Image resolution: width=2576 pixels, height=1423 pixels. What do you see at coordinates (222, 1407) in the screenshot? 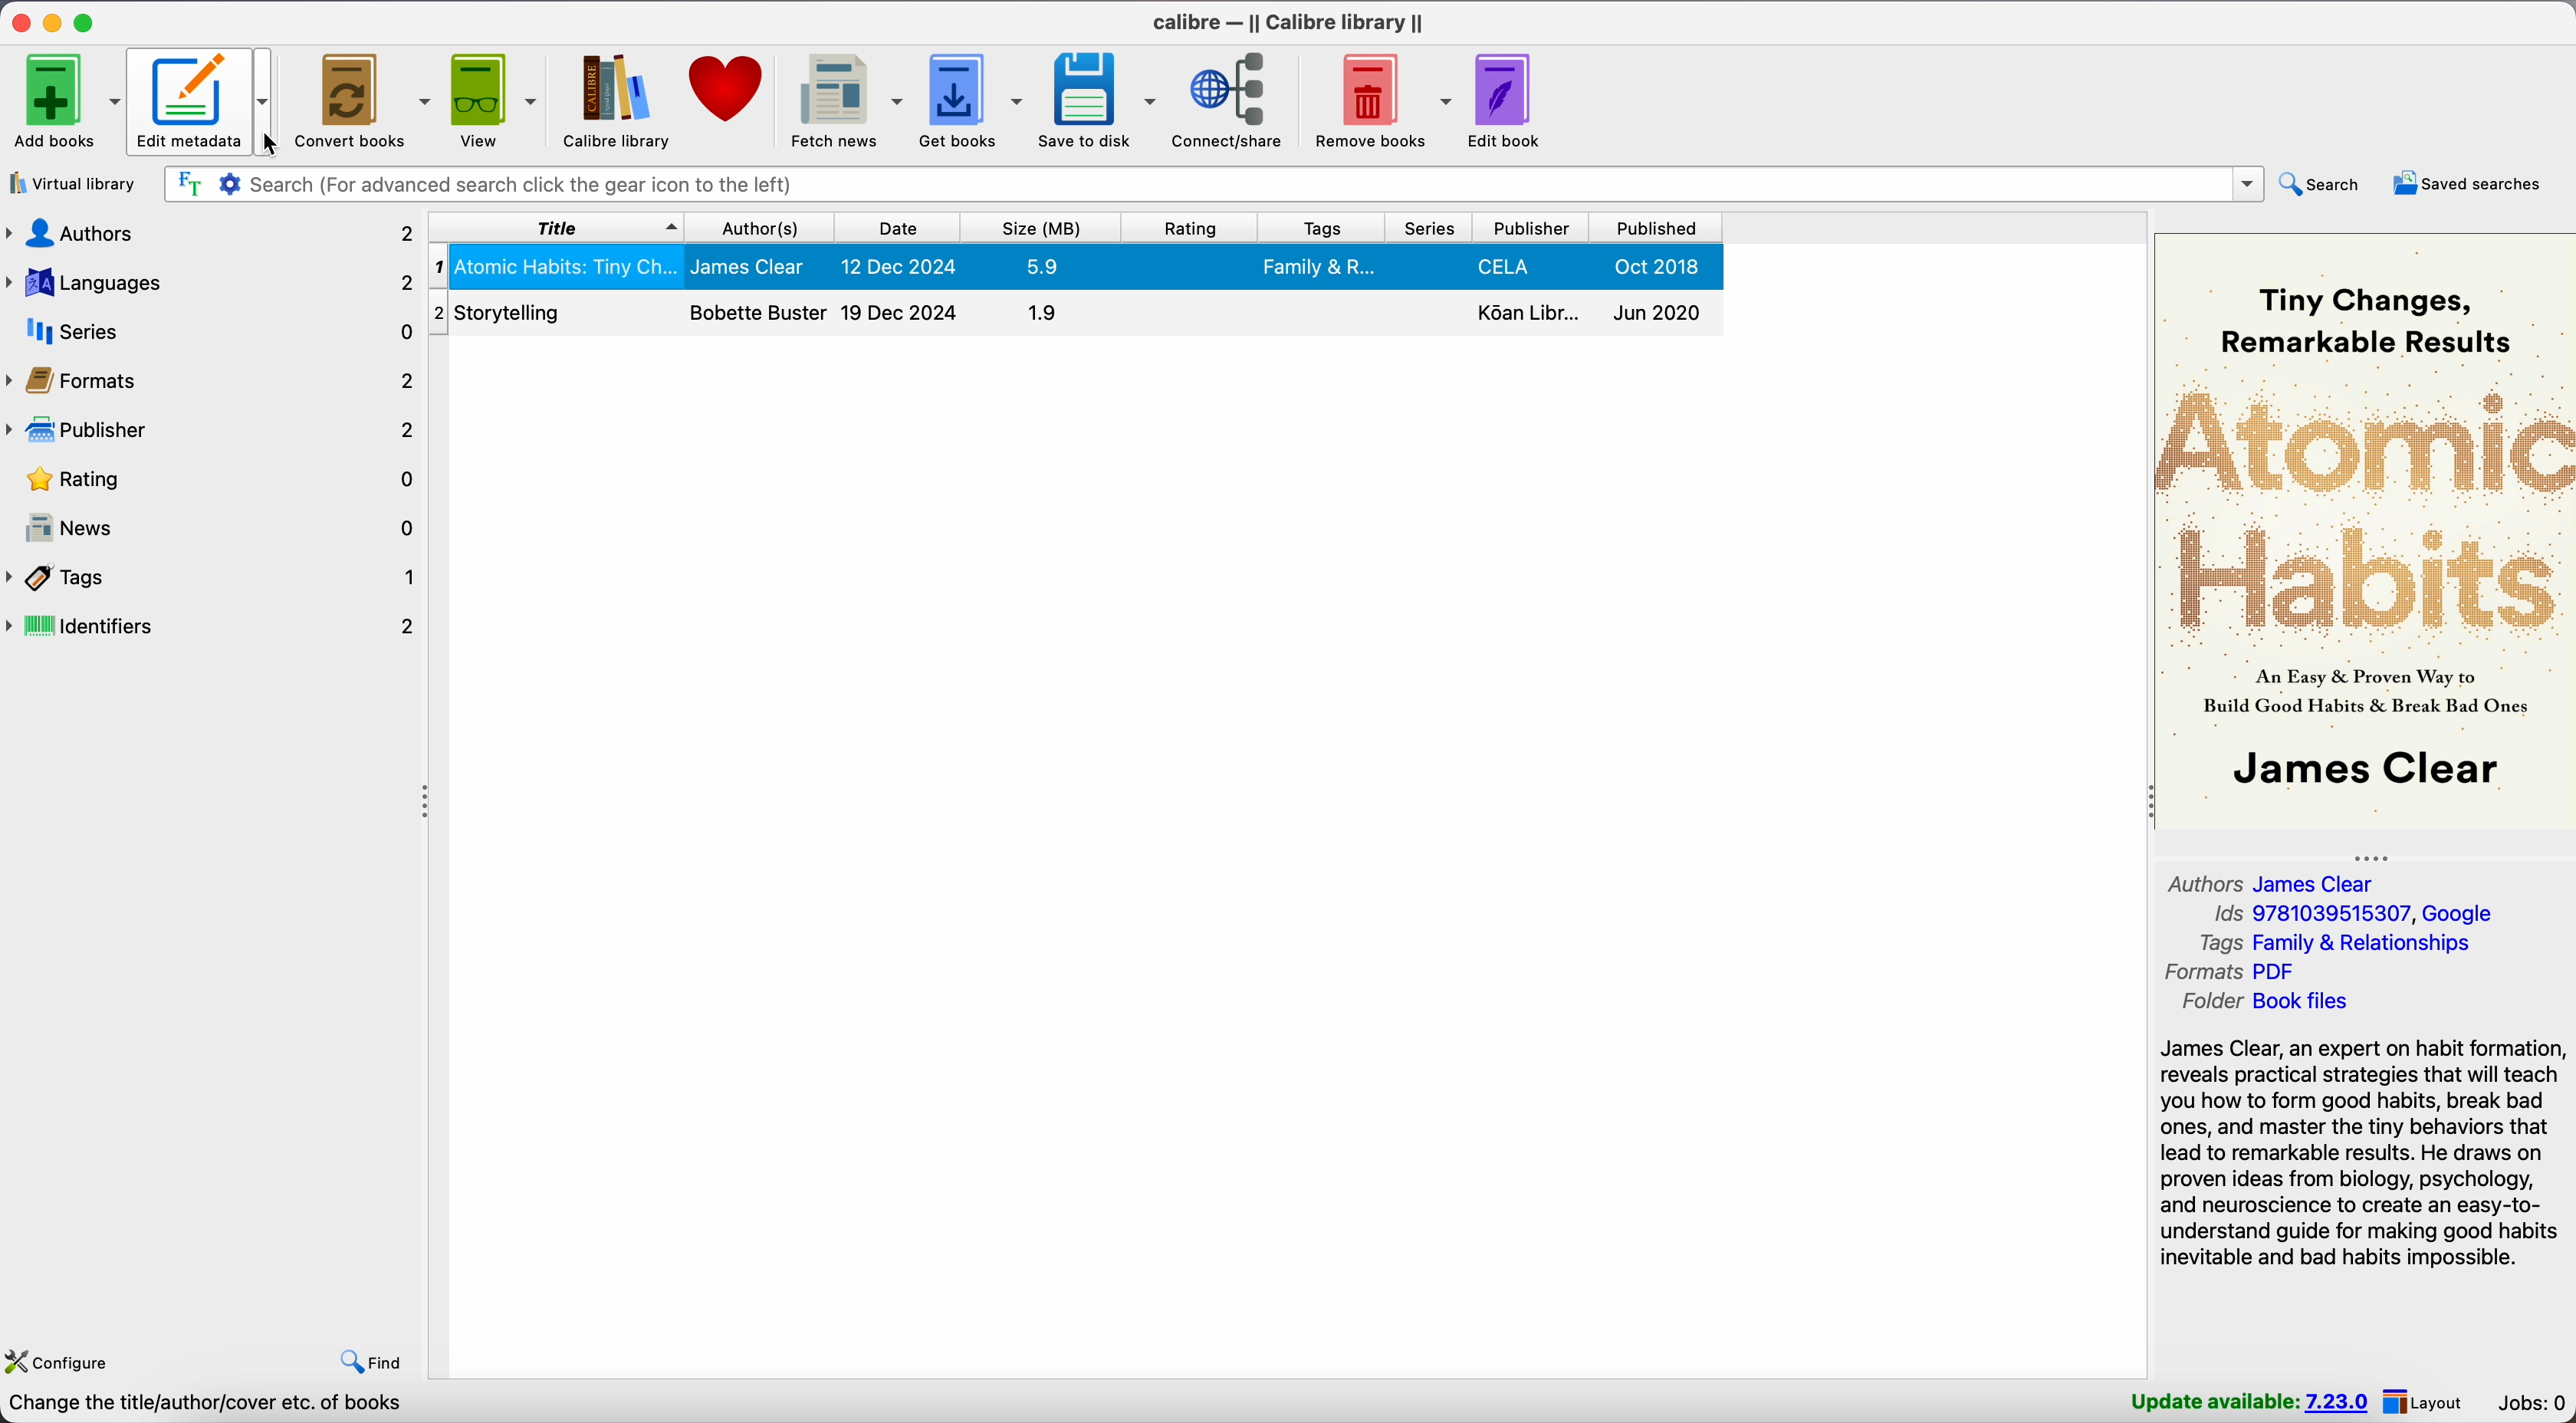
I see `Calibre 7.22 created by Kovid Goyal [2 books]` at bounding box center [222, 1407].